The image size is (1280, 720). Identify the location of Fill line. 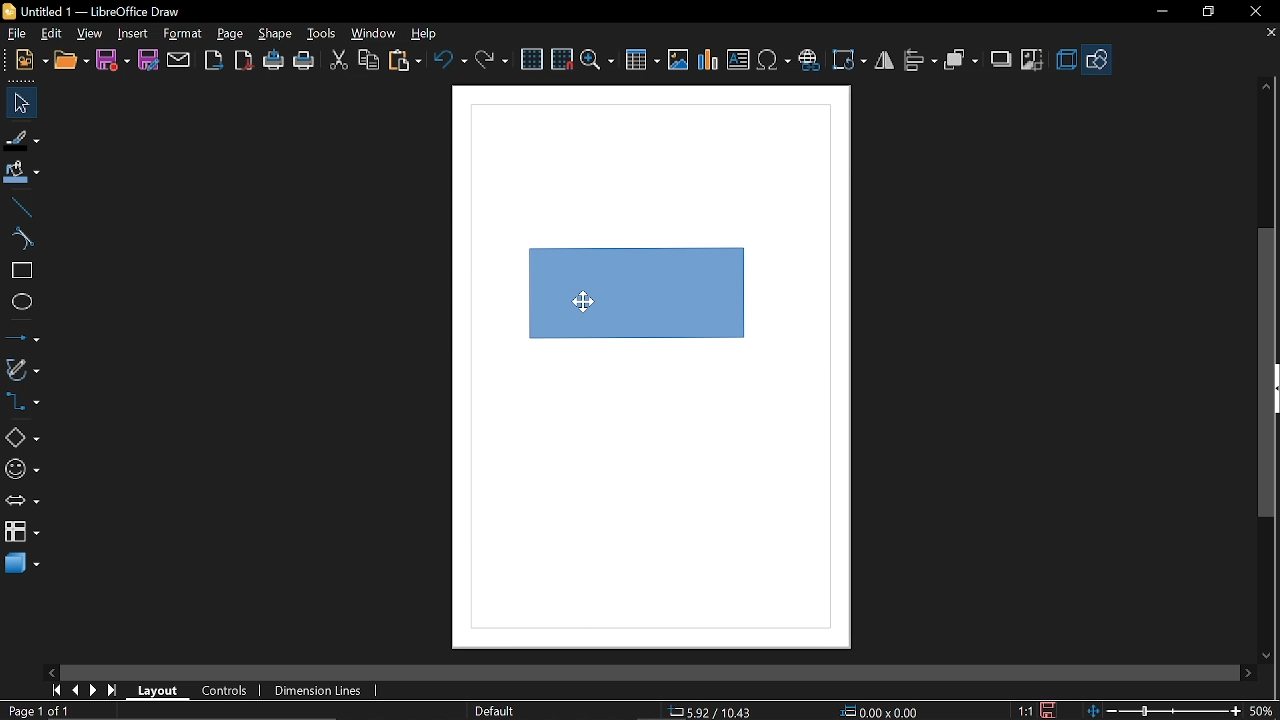
(21, 140).